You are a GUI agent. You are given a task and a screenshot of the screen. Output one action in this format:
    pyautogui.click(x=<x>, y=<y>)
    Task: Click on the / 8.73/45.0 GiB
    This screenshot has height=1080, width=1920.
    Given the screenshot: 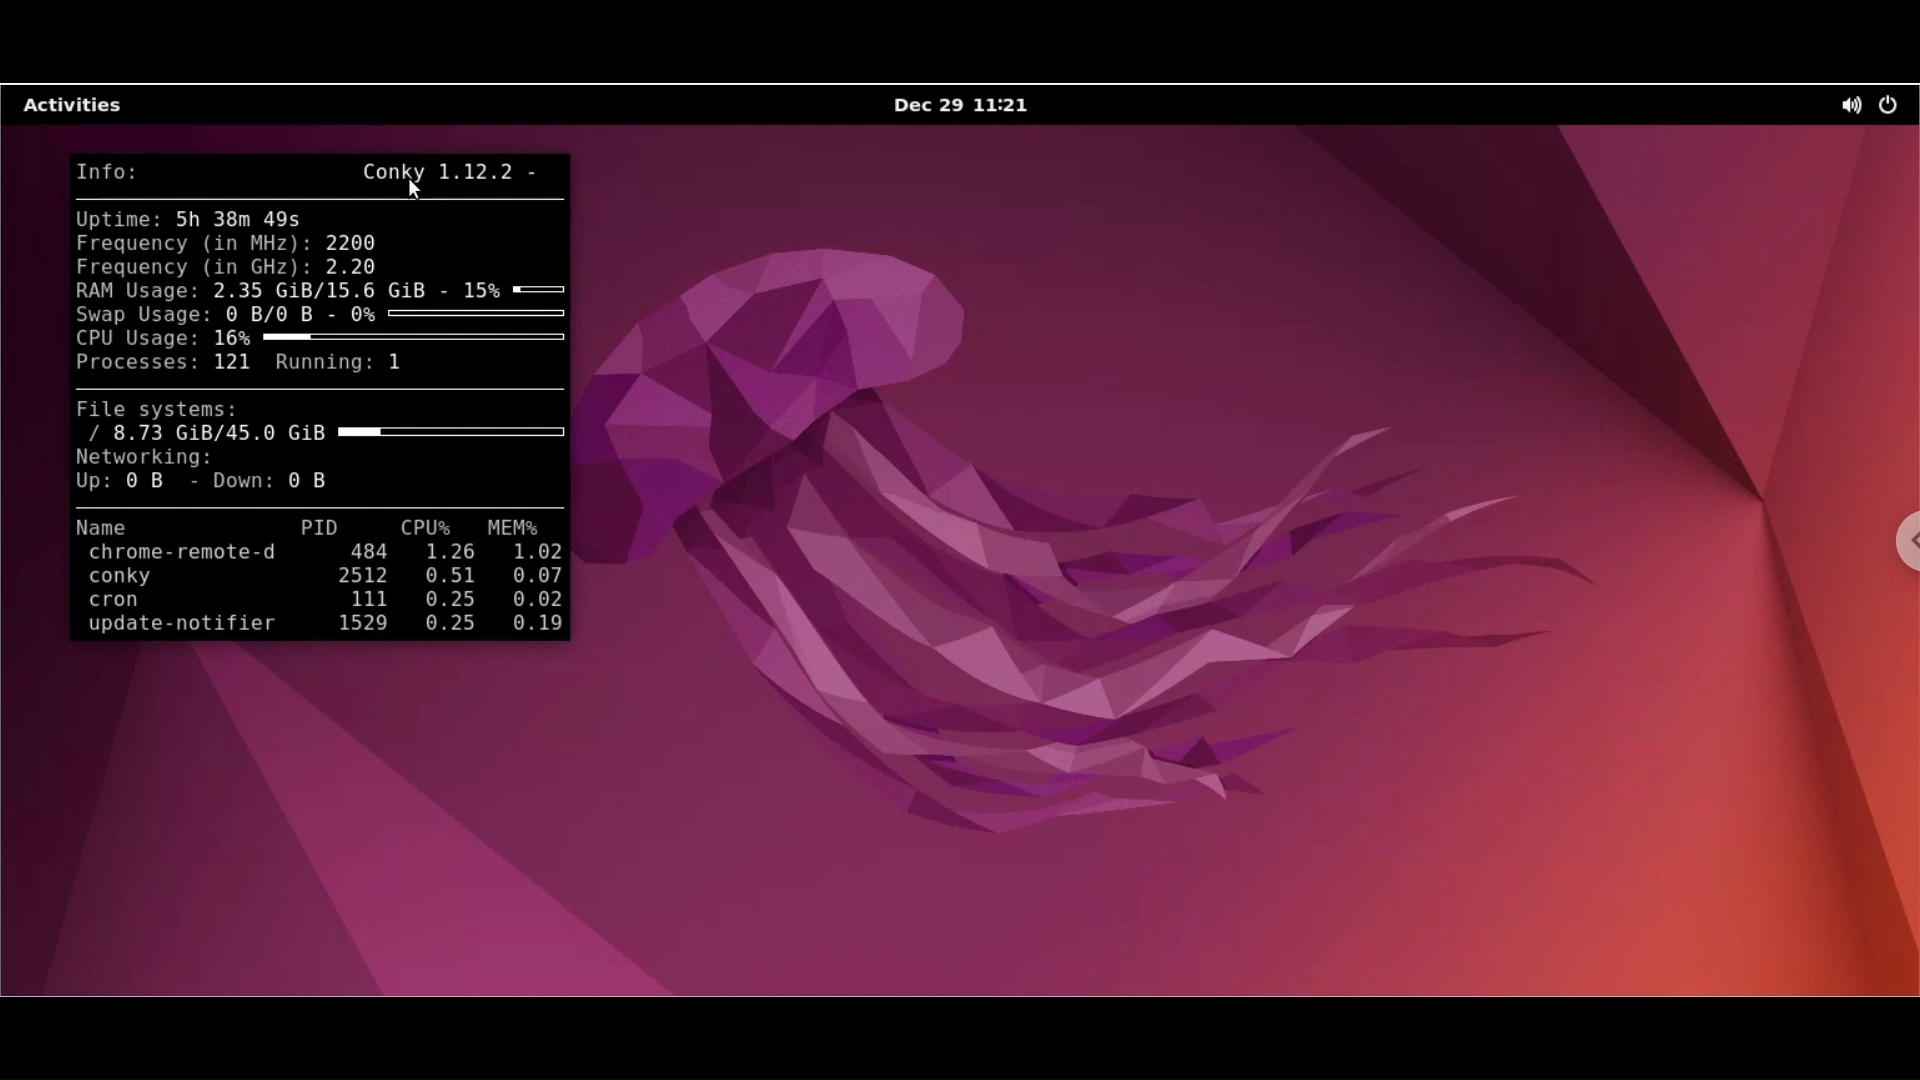 What is the action you would take?
    pyautogui.click(x=327, y=434)
    